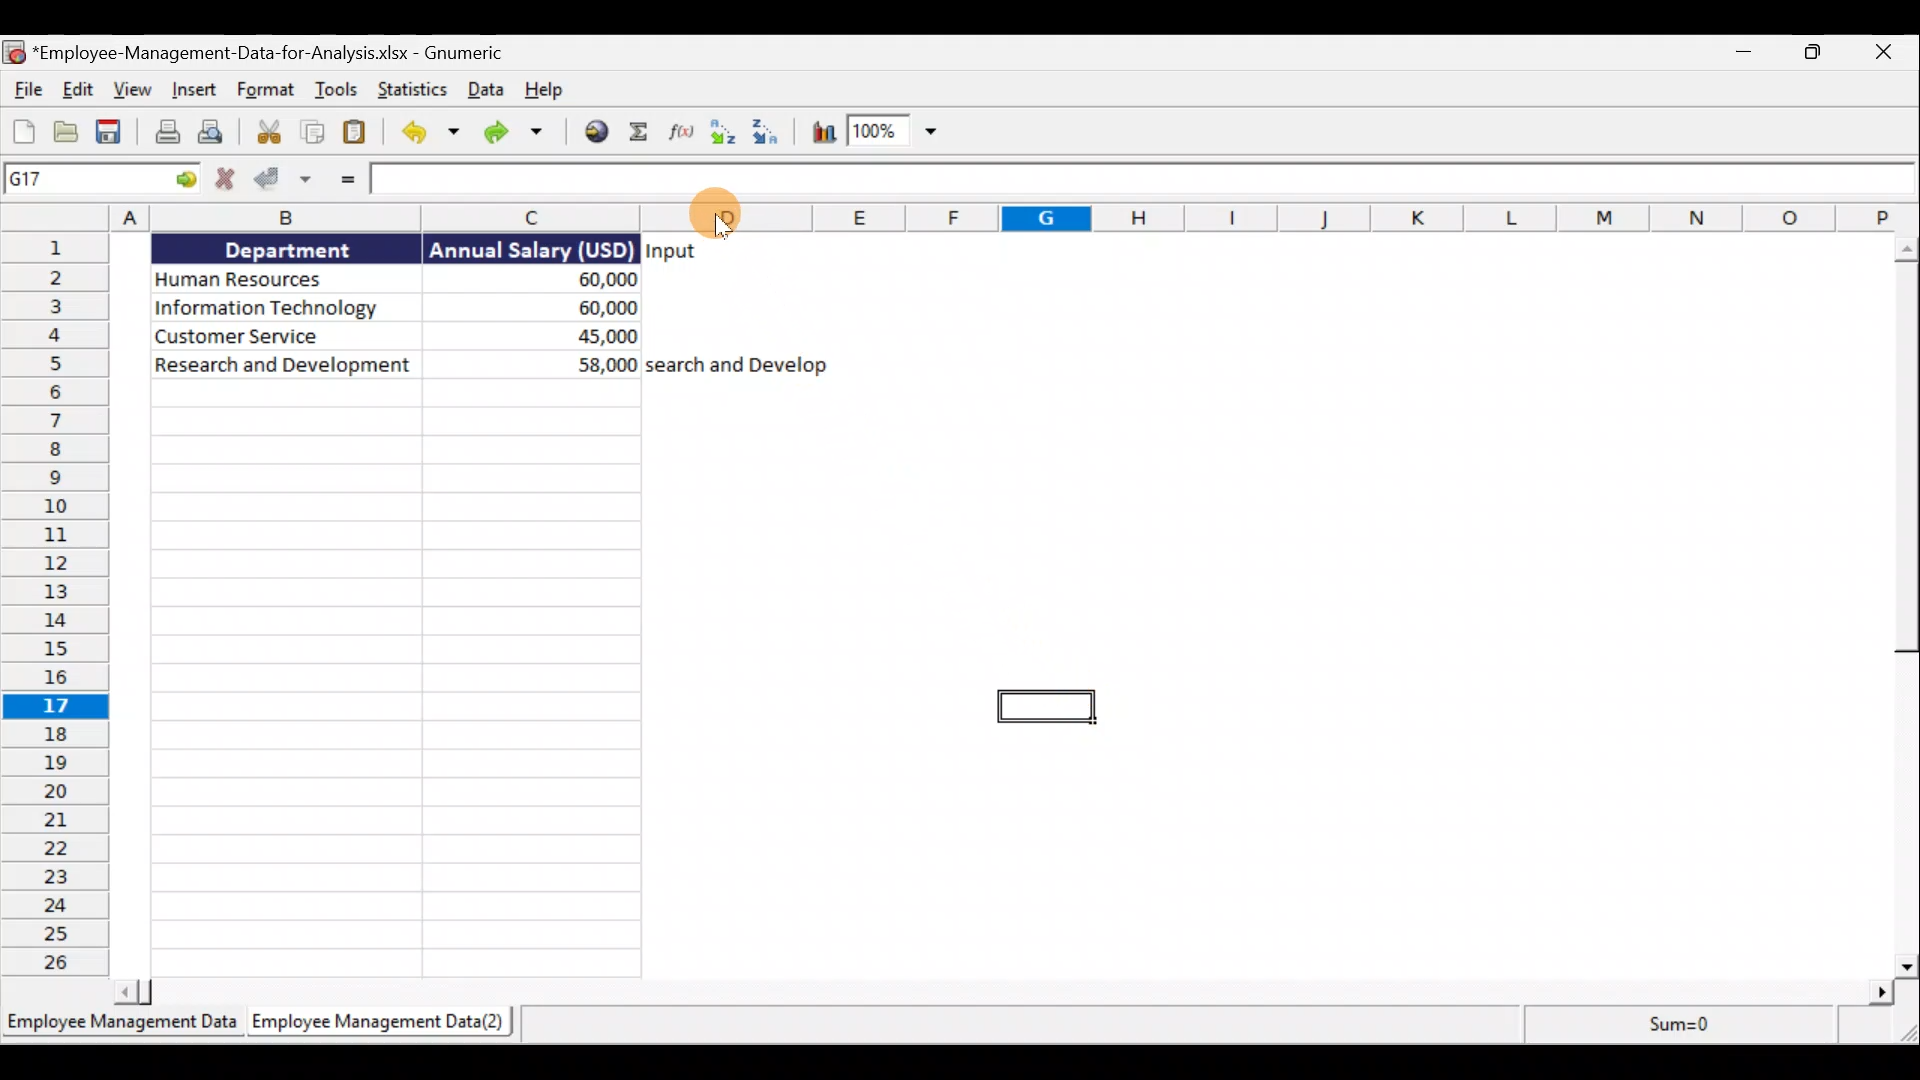 The image size is (1920, 1080). I want to click on Insert, so click(196, 86).